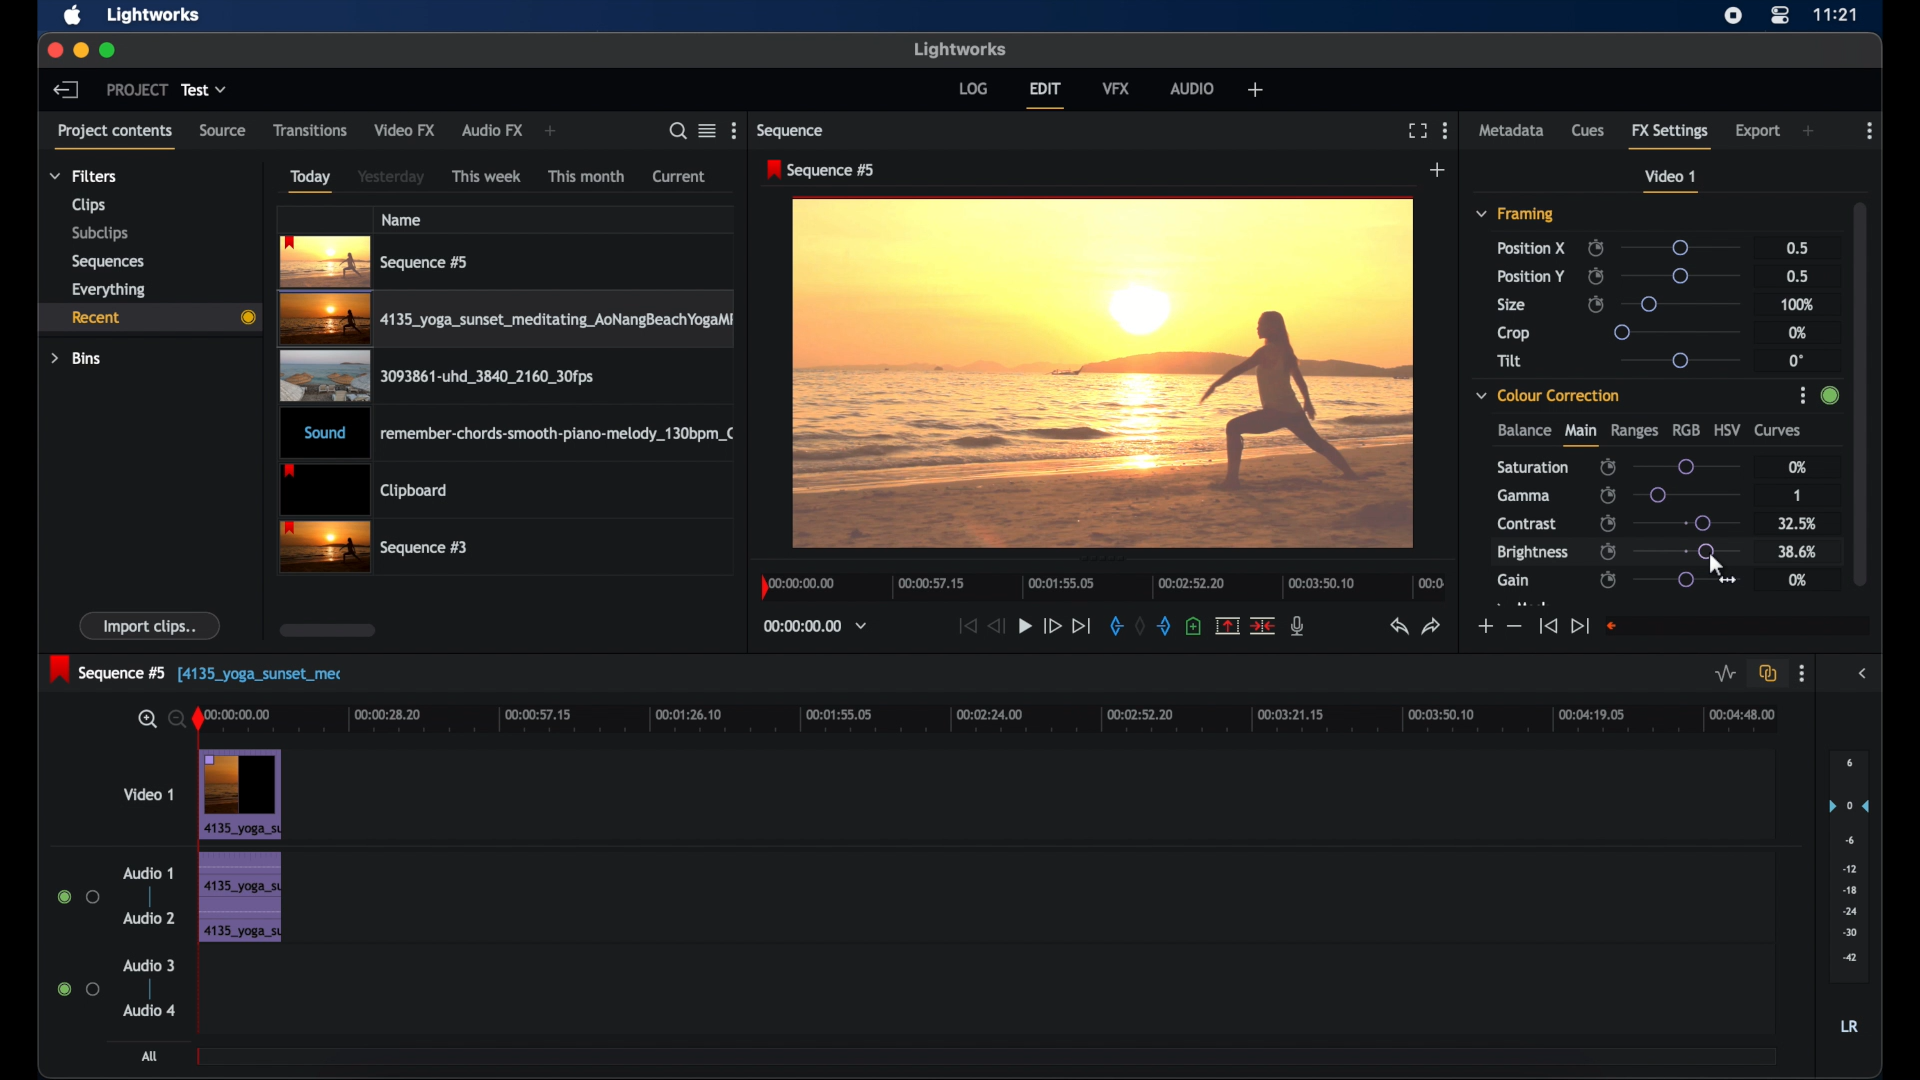 The image size is (1920, 1080). I want to click on toggle auto track sync, so click(1768, 674).